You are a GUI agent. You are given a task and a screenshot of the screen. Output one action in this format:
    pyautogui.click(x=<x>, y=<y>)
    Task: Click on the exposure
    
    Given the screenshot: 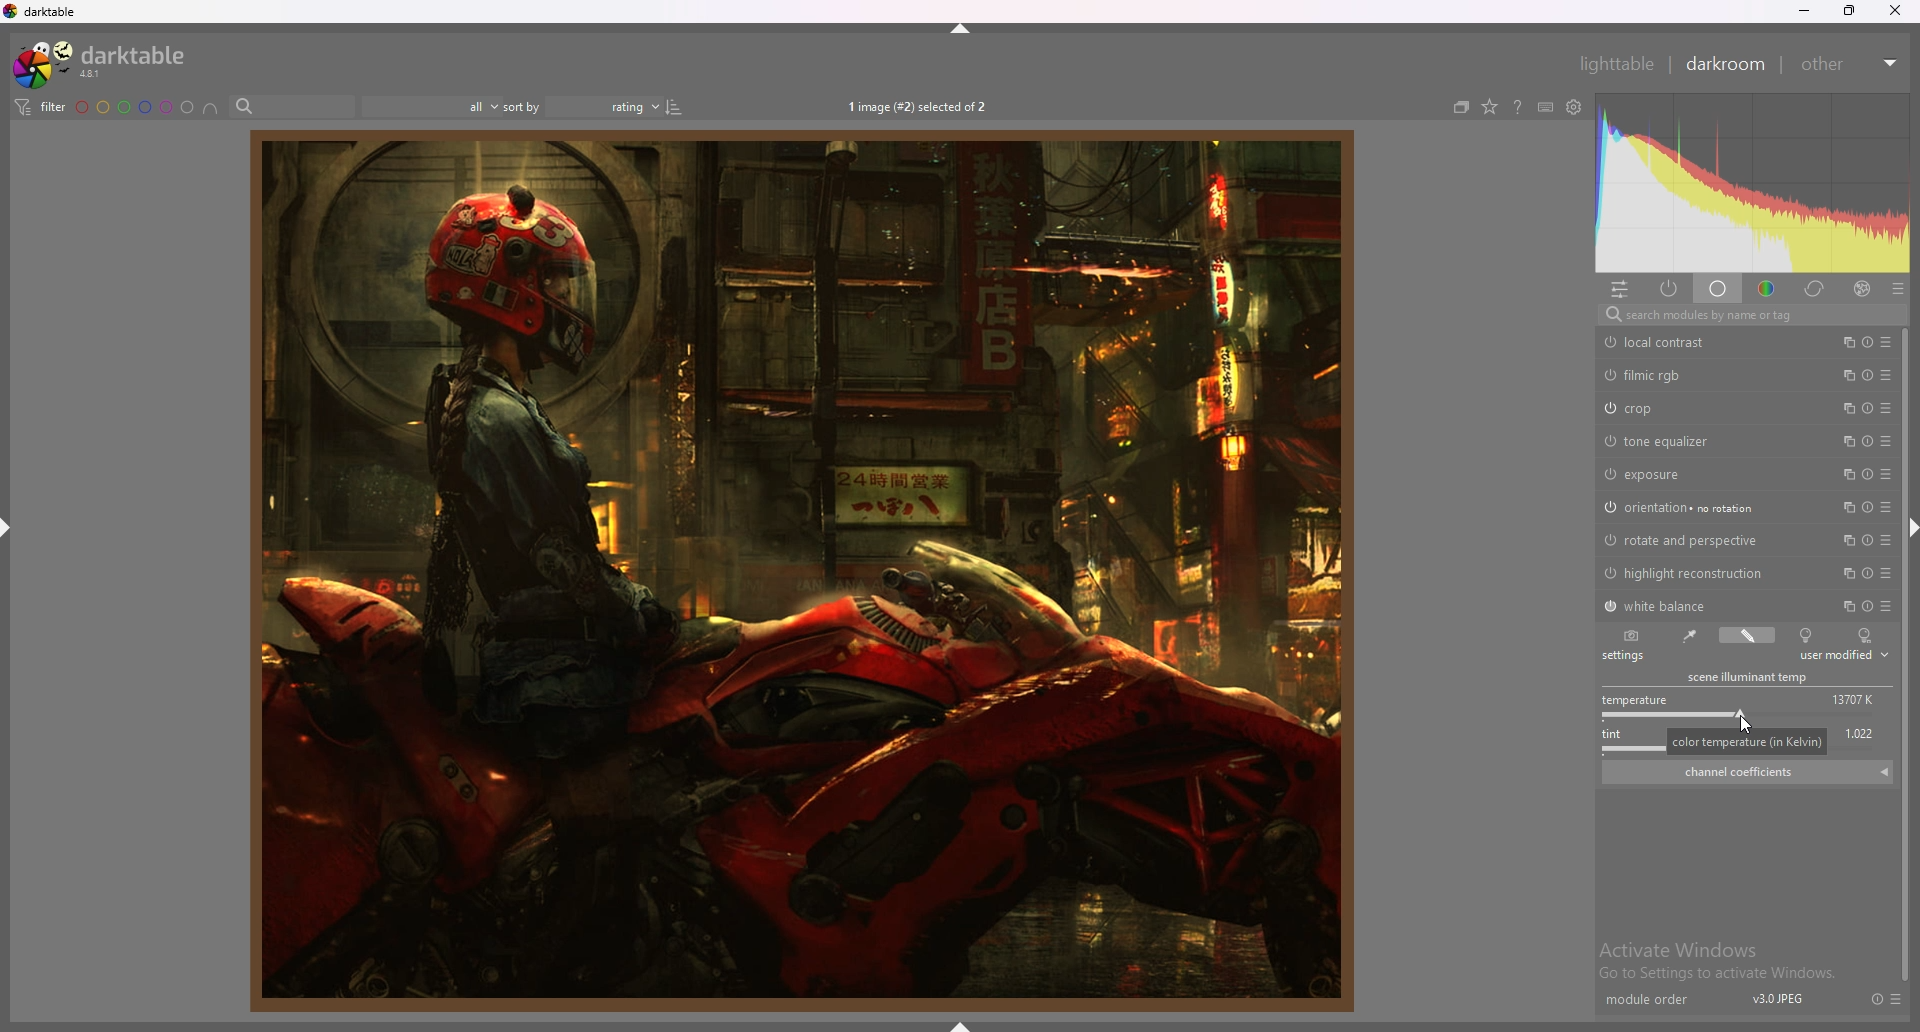 What is the action you would take?
    pyautogui.click(x=1674, y=474)
    